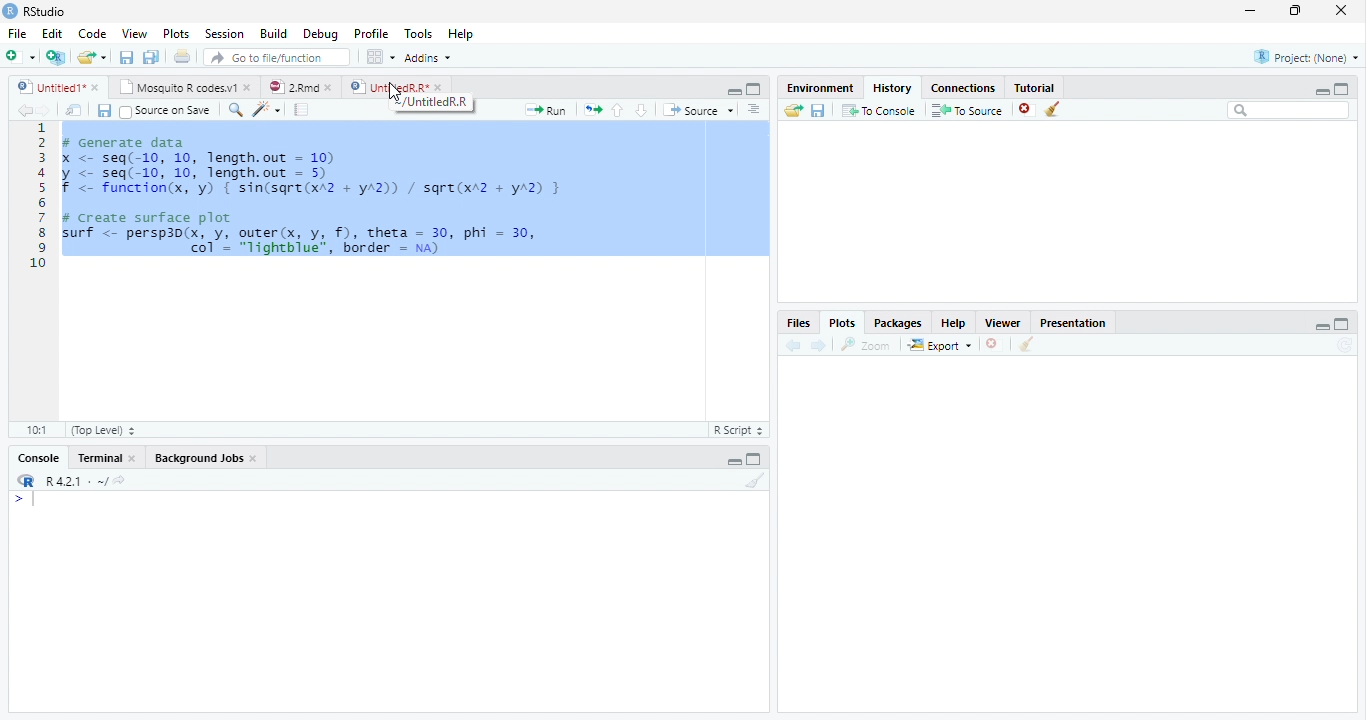 Image resolution: width=1366 pixels, height=720 pixels. What do you see at coordinates (438, 87) in the screenshot?
I see `close` at bounding box center [438, 87].